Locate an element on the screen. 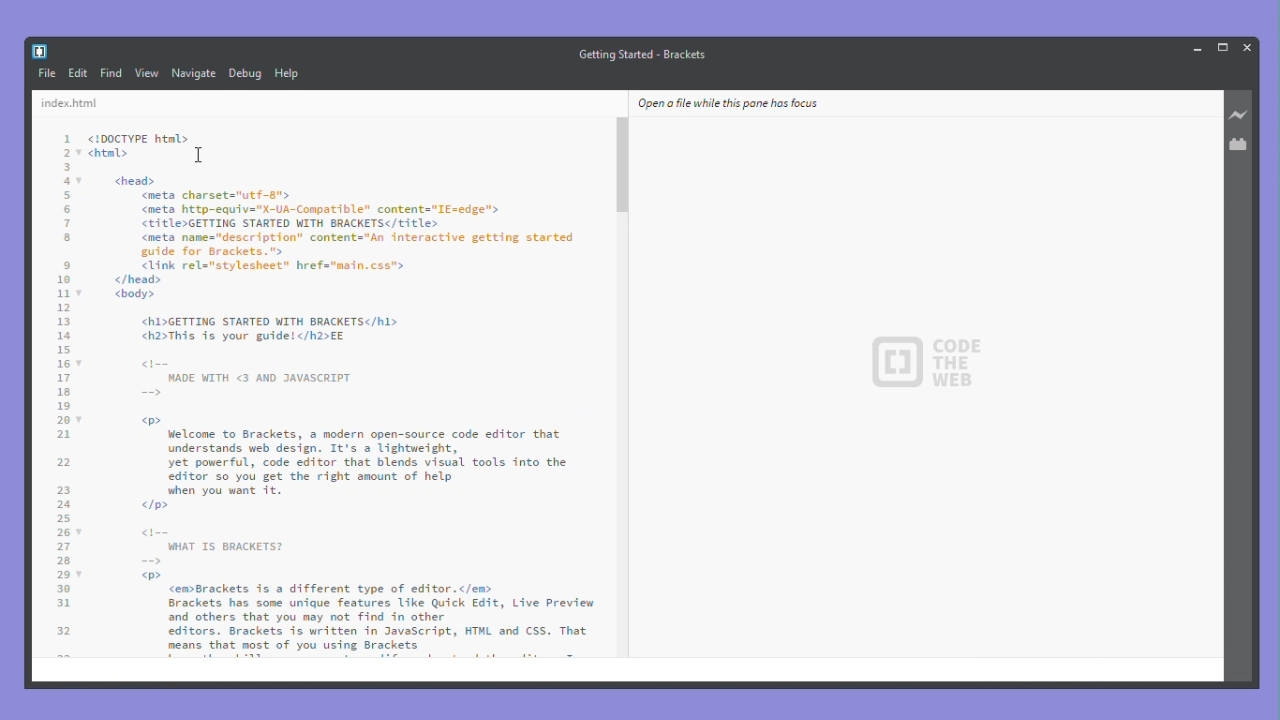 The height and width of the screenshot is (720, 1280). <head><meta charset="utf-8"><meta http-equiv="X-UA-Compatible" content="IE=edge"><title>GETTING STARTED WITH BRACKETS</title><meta name="description” content="An interactive getting started guide for Brackets."><link rel="stylesheet" href="nain.css"></head><body> is located at coordinates (339, 236).